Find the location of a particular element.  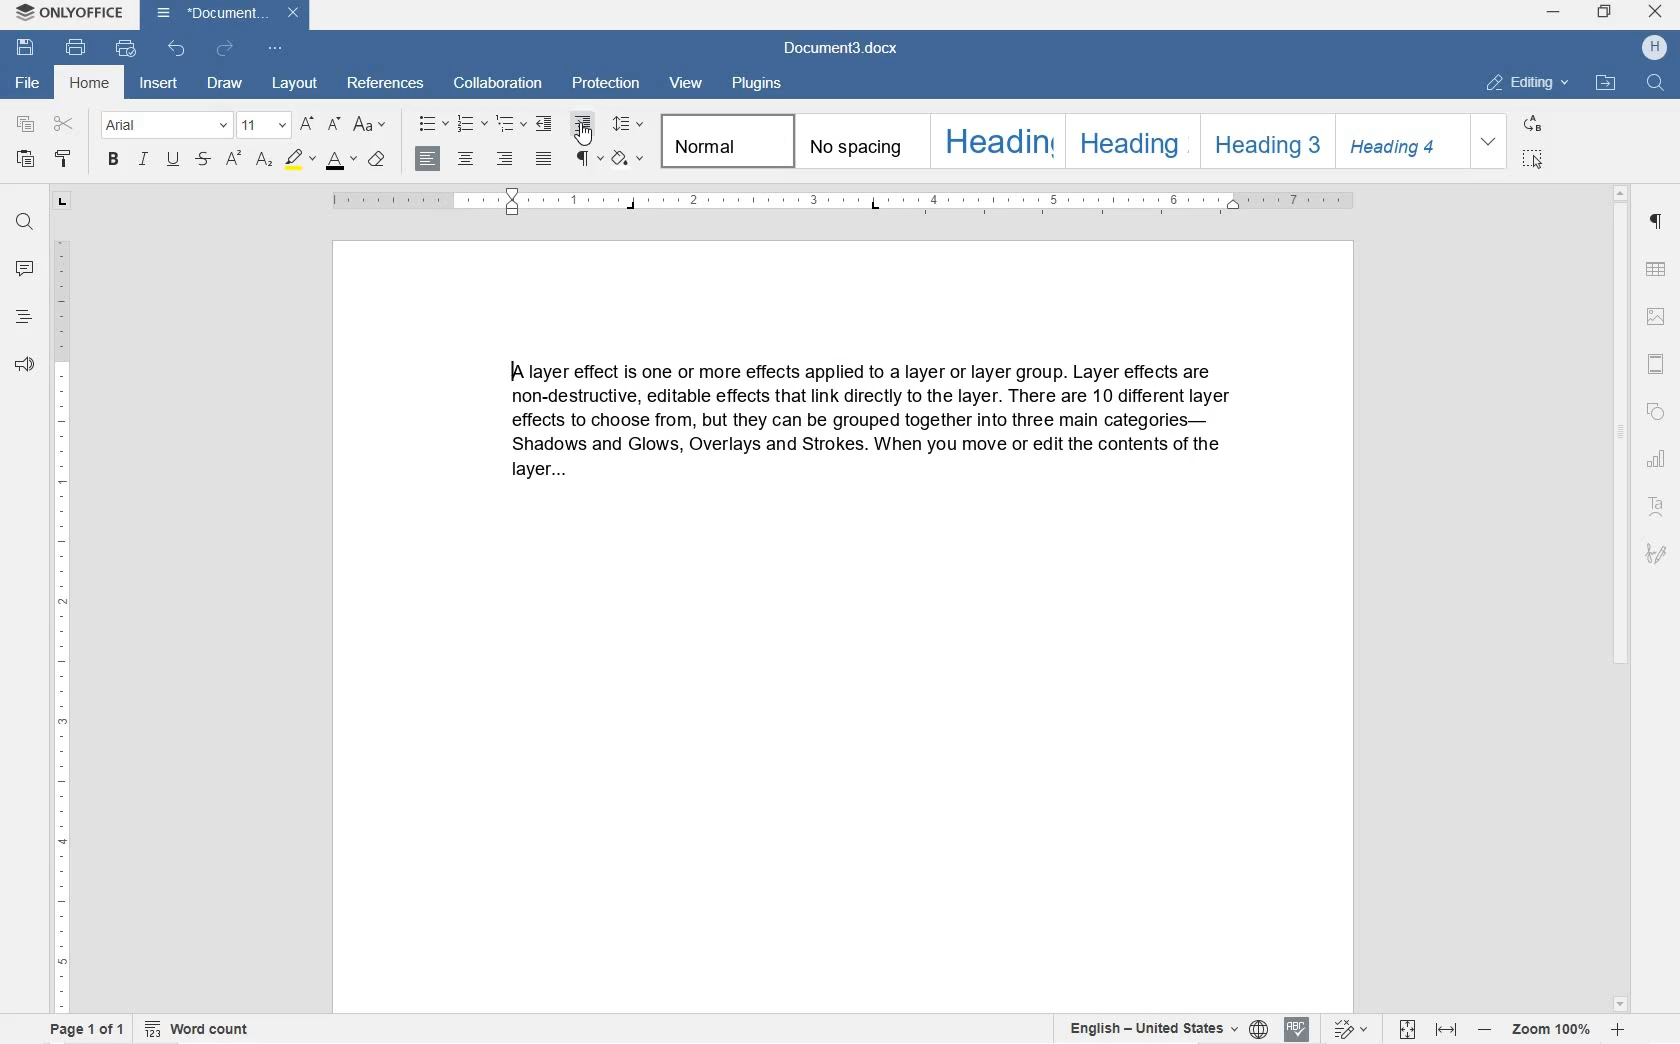

SCROLLBAR is located at coordinates (1617, 598).